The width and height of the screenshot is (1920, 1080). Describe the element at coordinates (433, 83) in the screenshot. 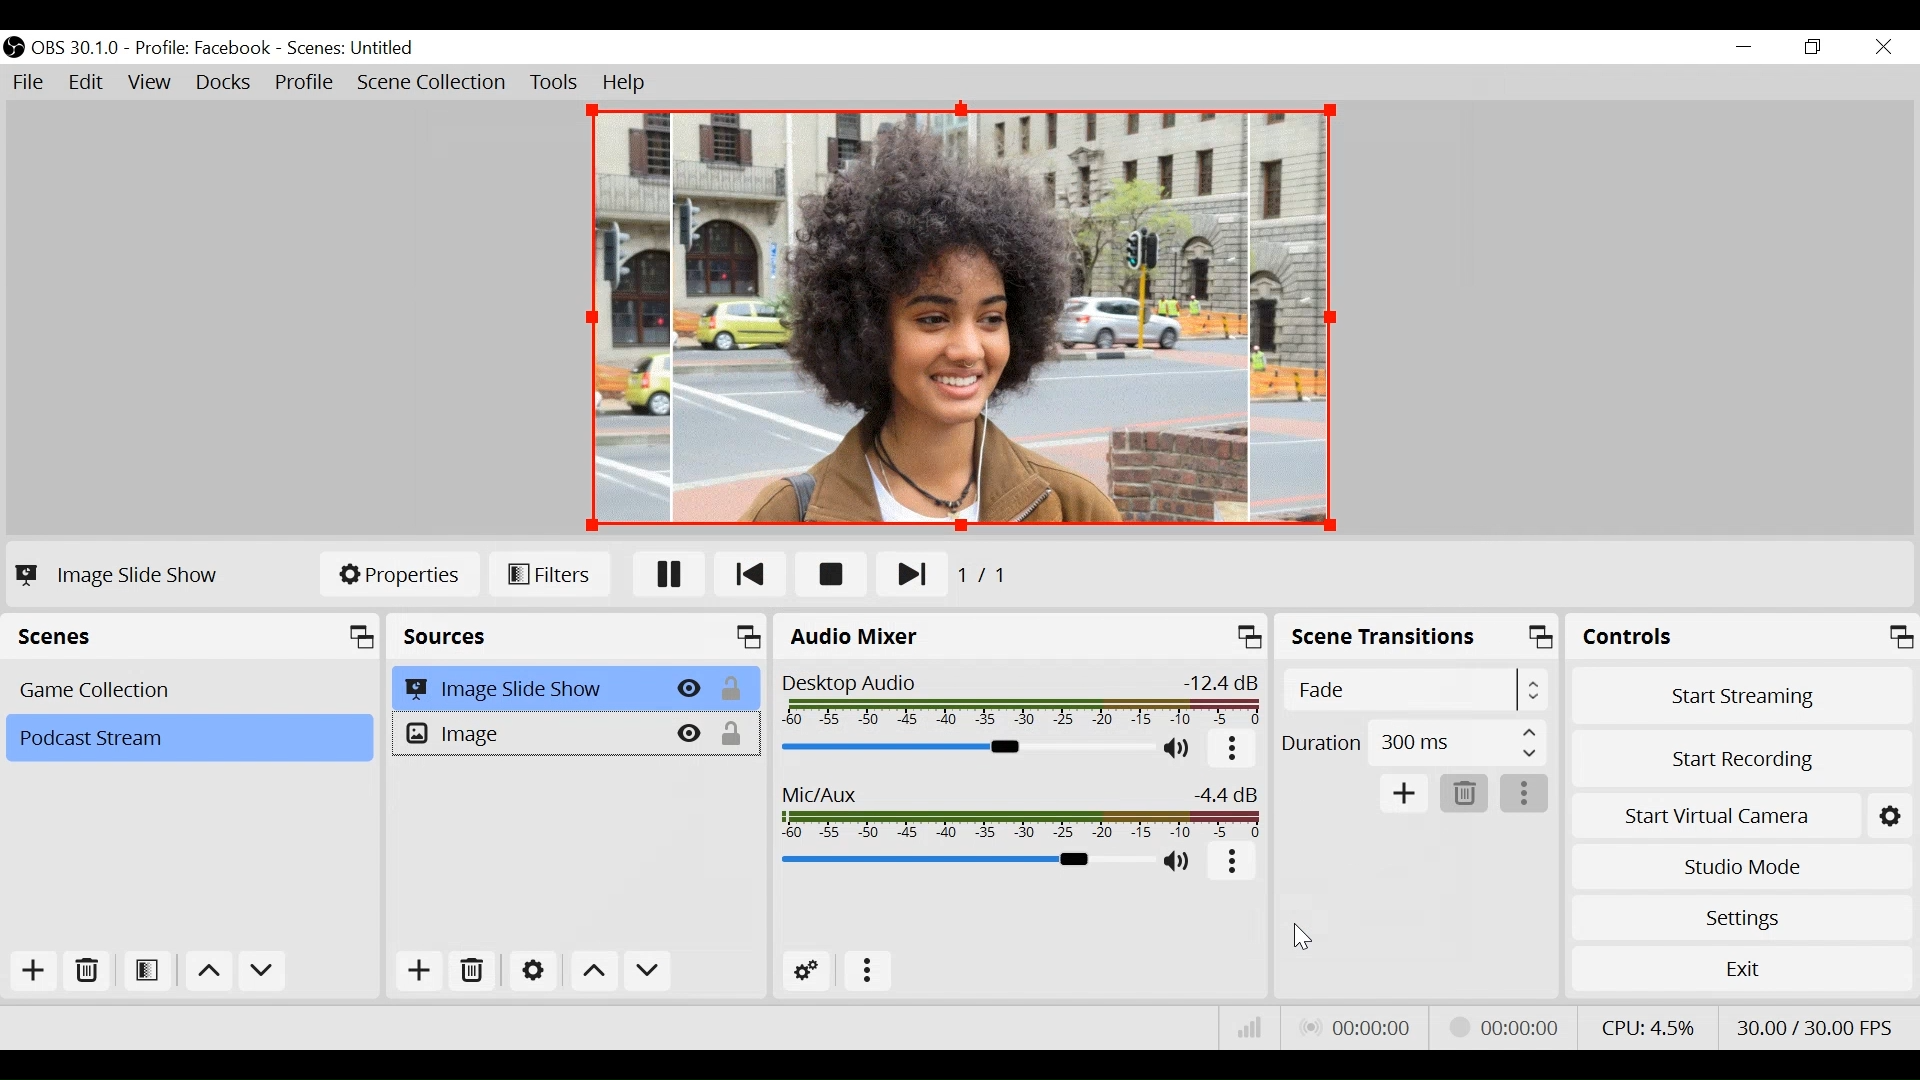

I see `Scene Collection` at that location.